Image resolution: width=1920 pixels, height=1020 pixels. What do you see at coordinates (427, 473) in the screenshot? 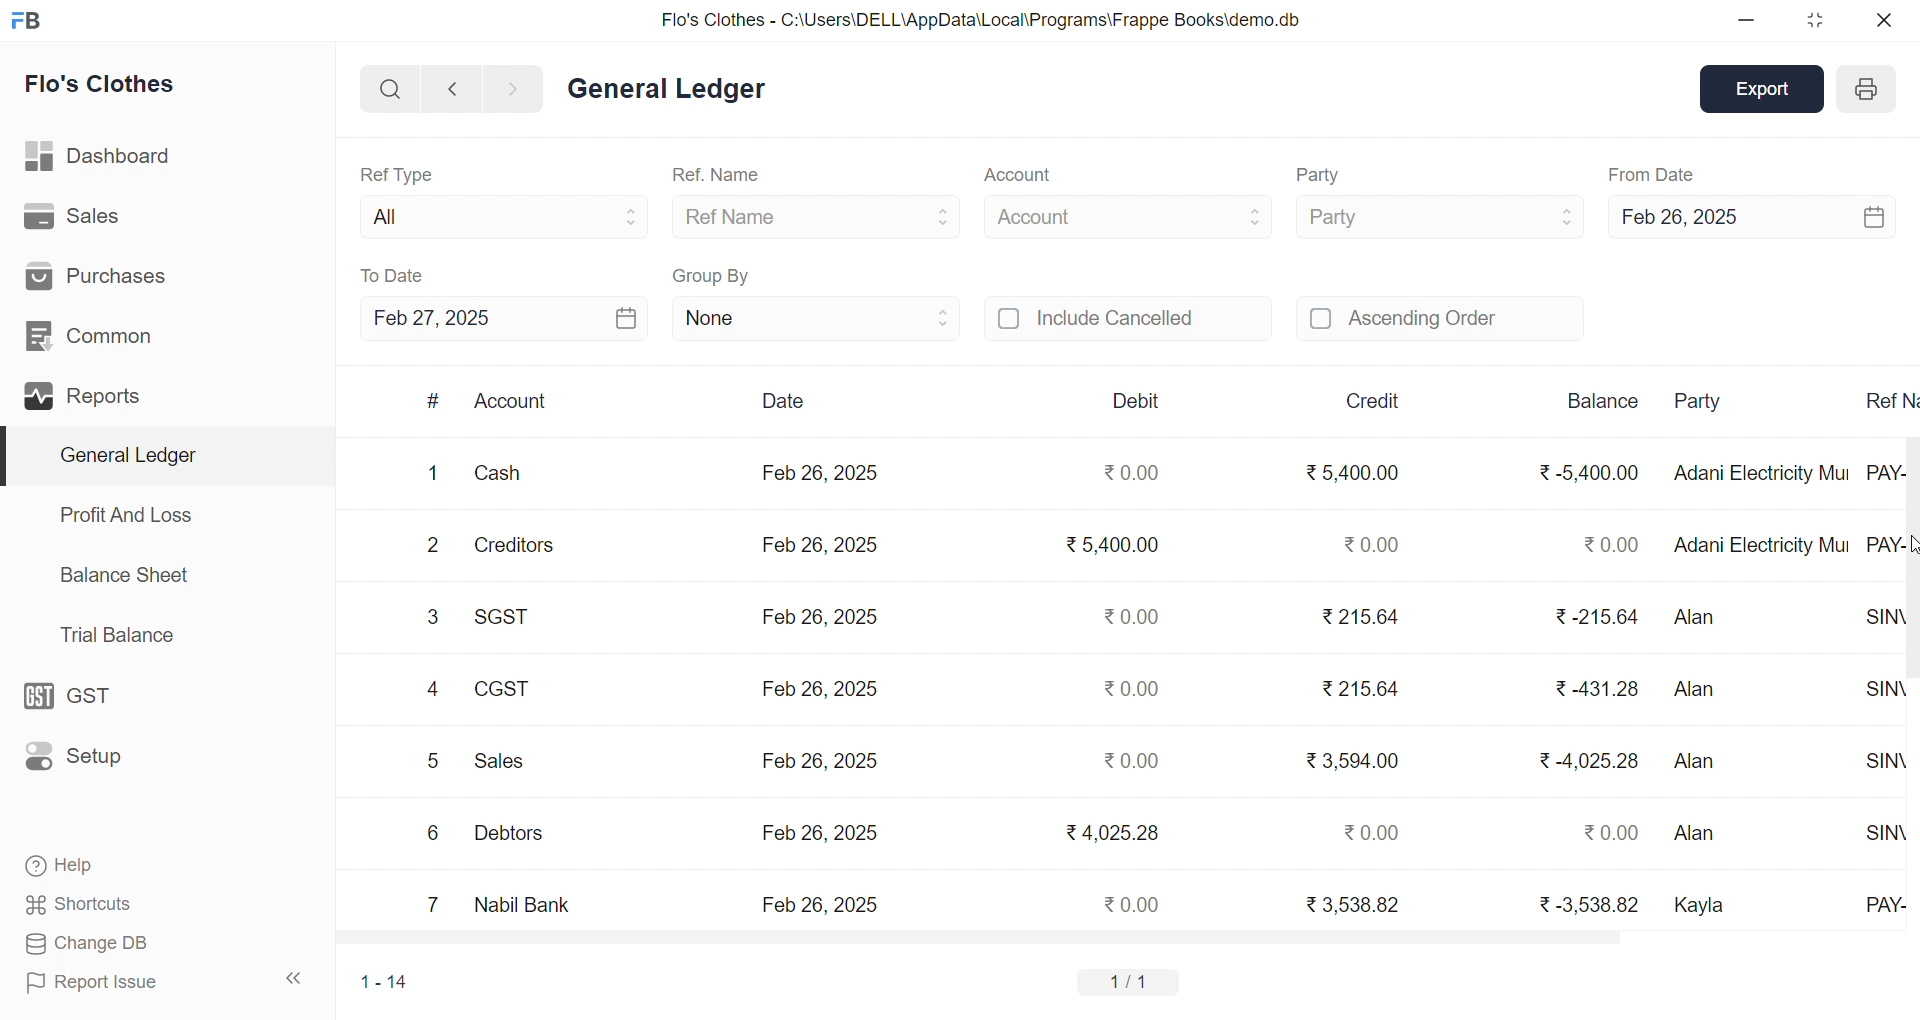
I see `1` at bounding box center [427, 473].